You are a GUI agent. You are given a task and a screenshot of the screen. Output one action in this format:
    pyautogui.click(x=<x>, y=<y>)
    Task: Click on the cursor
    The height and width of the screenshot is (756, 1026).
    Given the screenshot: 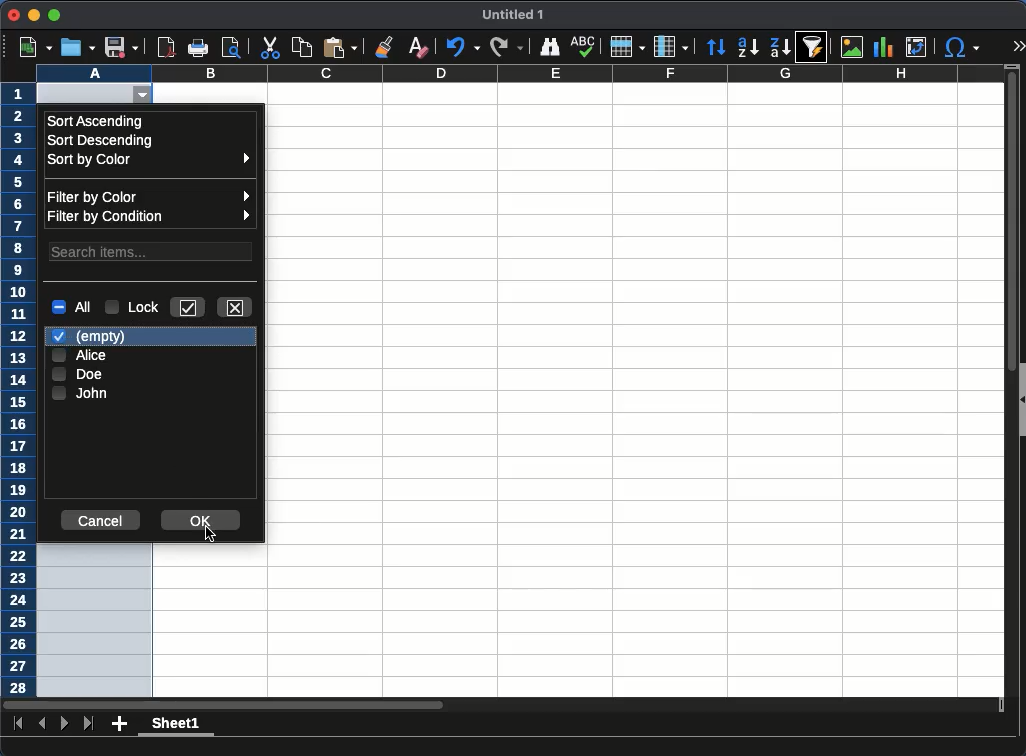 What is the action you would take?
    pyautogui.click(x=209, y=537)
    